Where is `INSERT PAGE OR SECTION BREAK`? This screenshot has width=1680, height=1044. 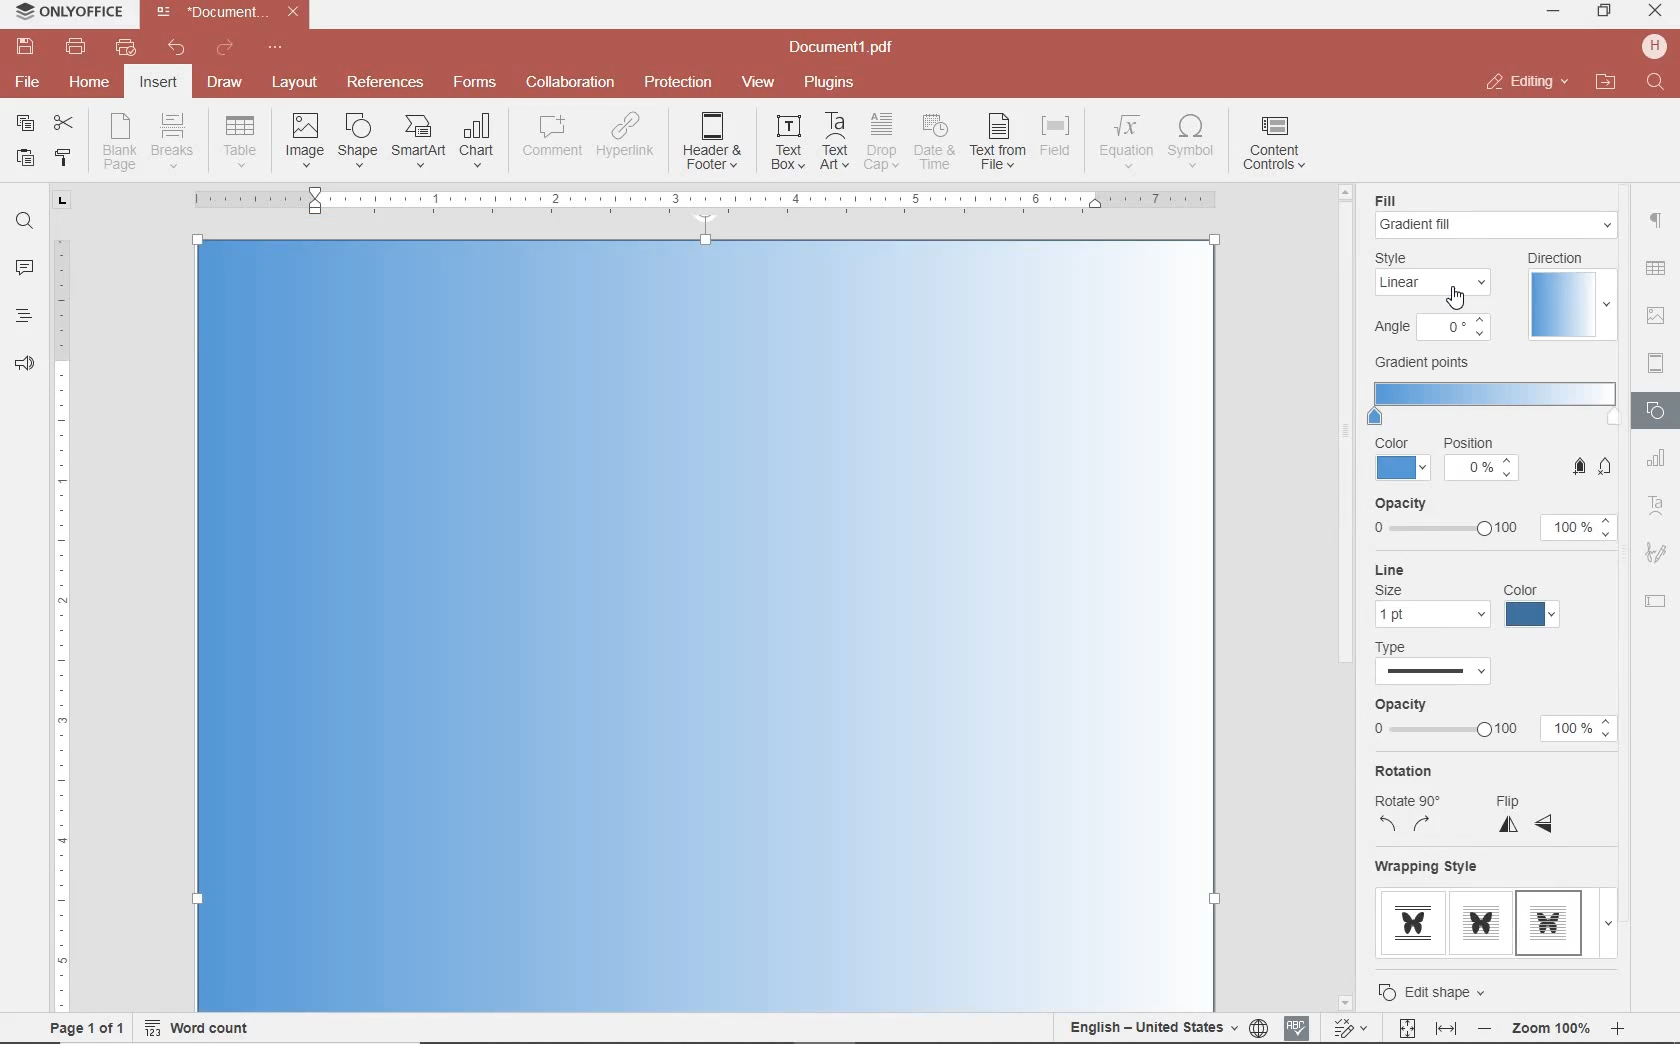 INSERT PAGE OR SECTION BREAK is located at coordinates (172, 142).